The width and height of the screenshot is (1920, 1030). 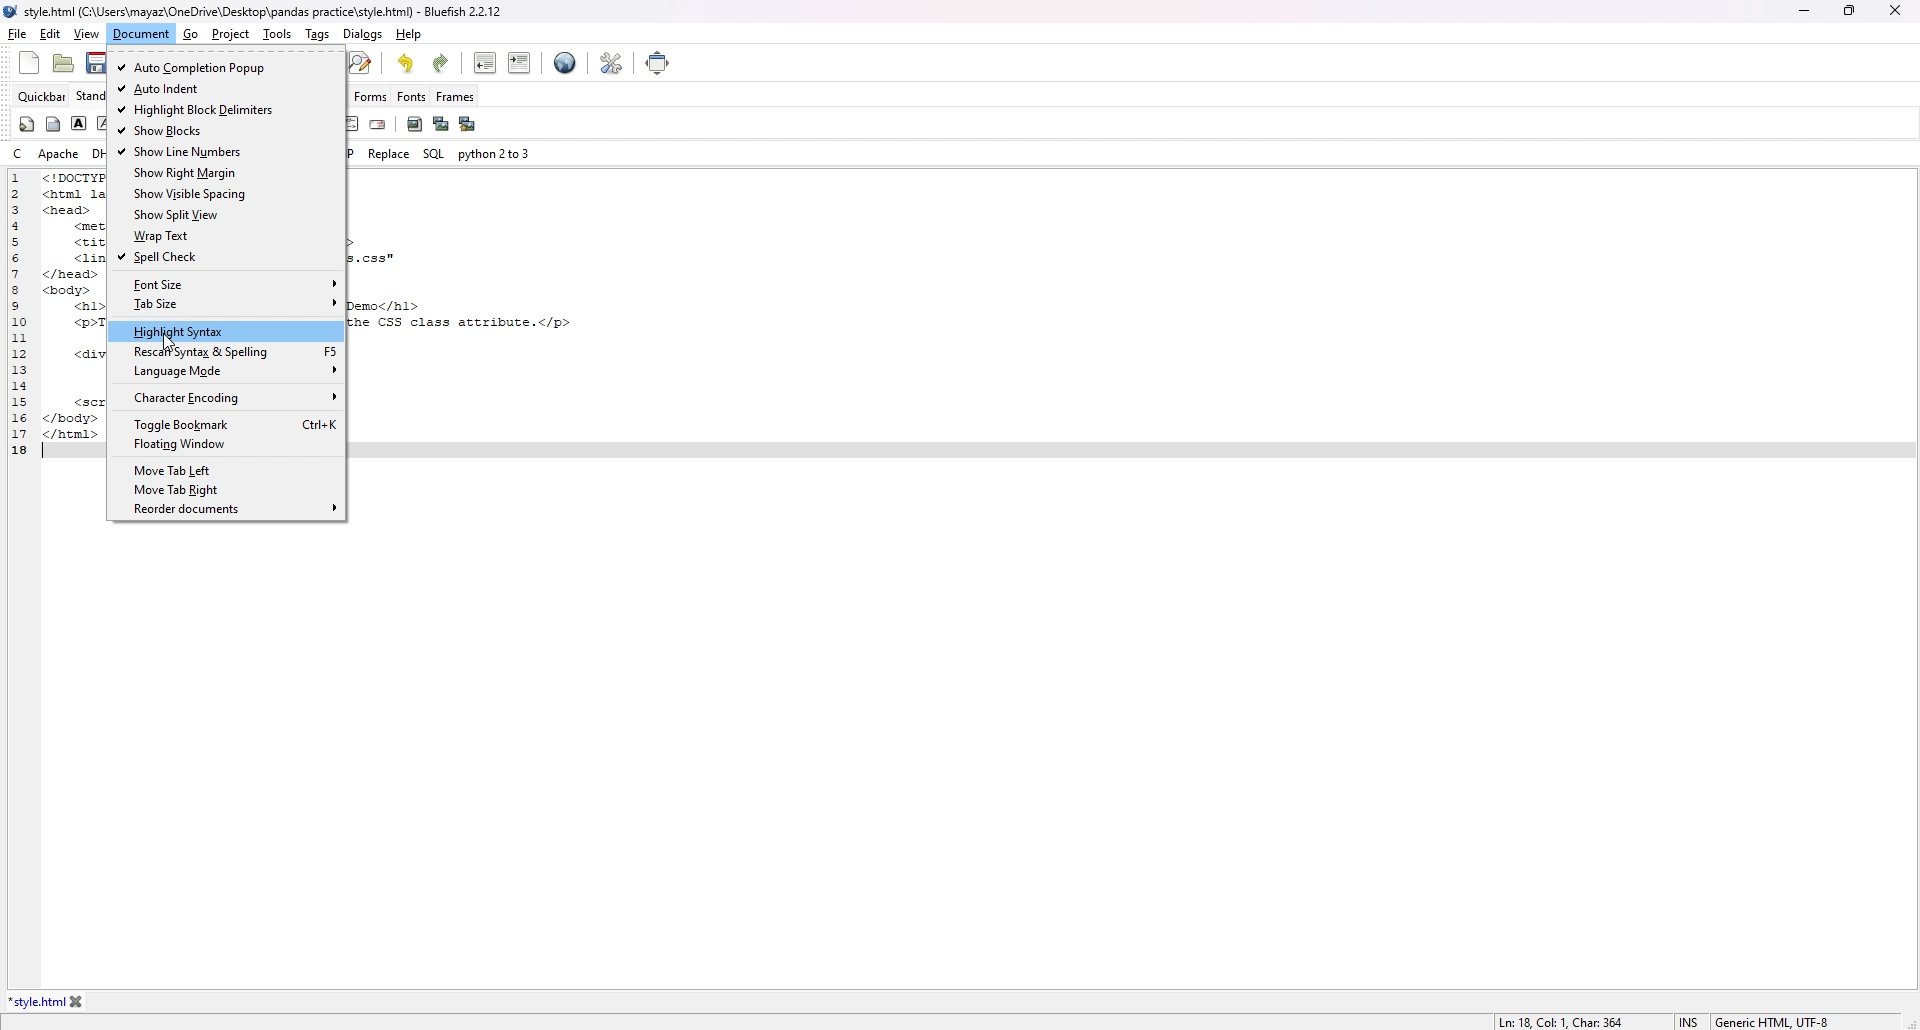 What do you see at coordinates (440, 123) in the screenshot?
I see `insert thumbnail` at bounding box center [440, 123].